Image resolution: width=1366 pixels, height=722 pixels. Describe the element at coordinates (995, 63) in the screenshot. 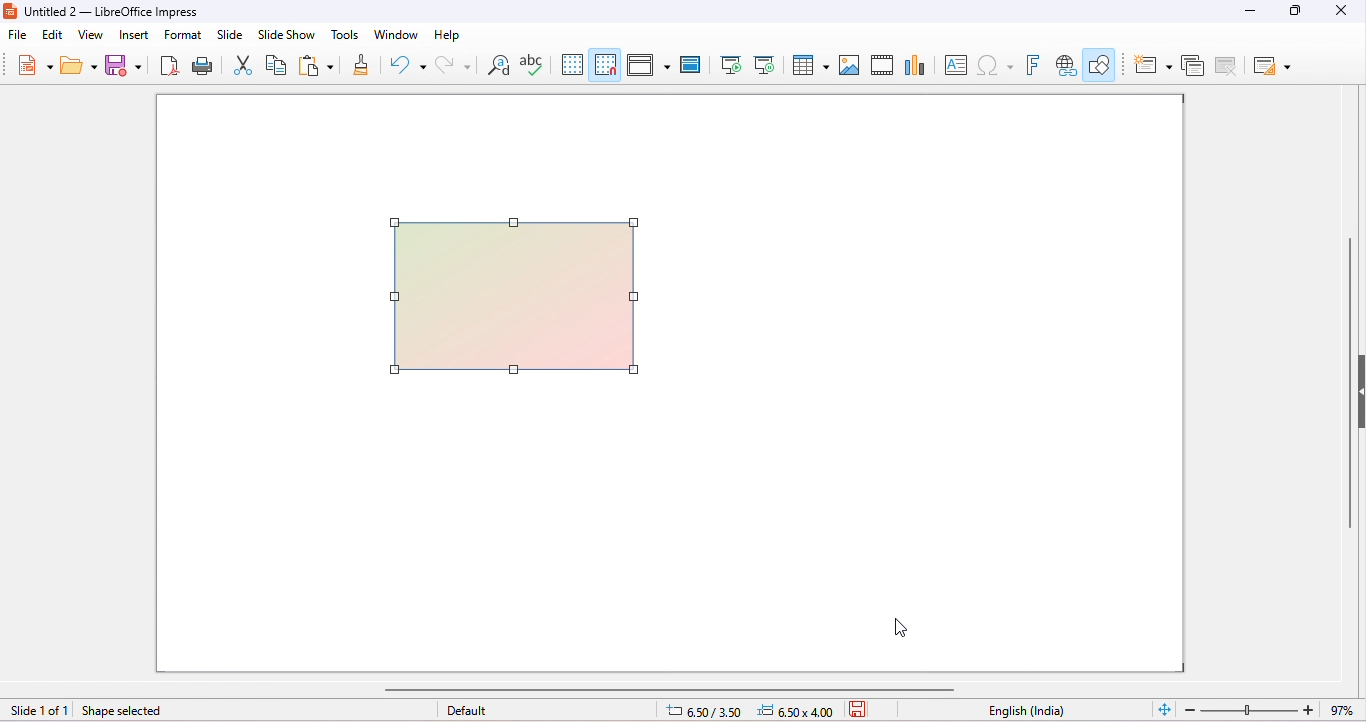

I see `insert special characters` at that location.